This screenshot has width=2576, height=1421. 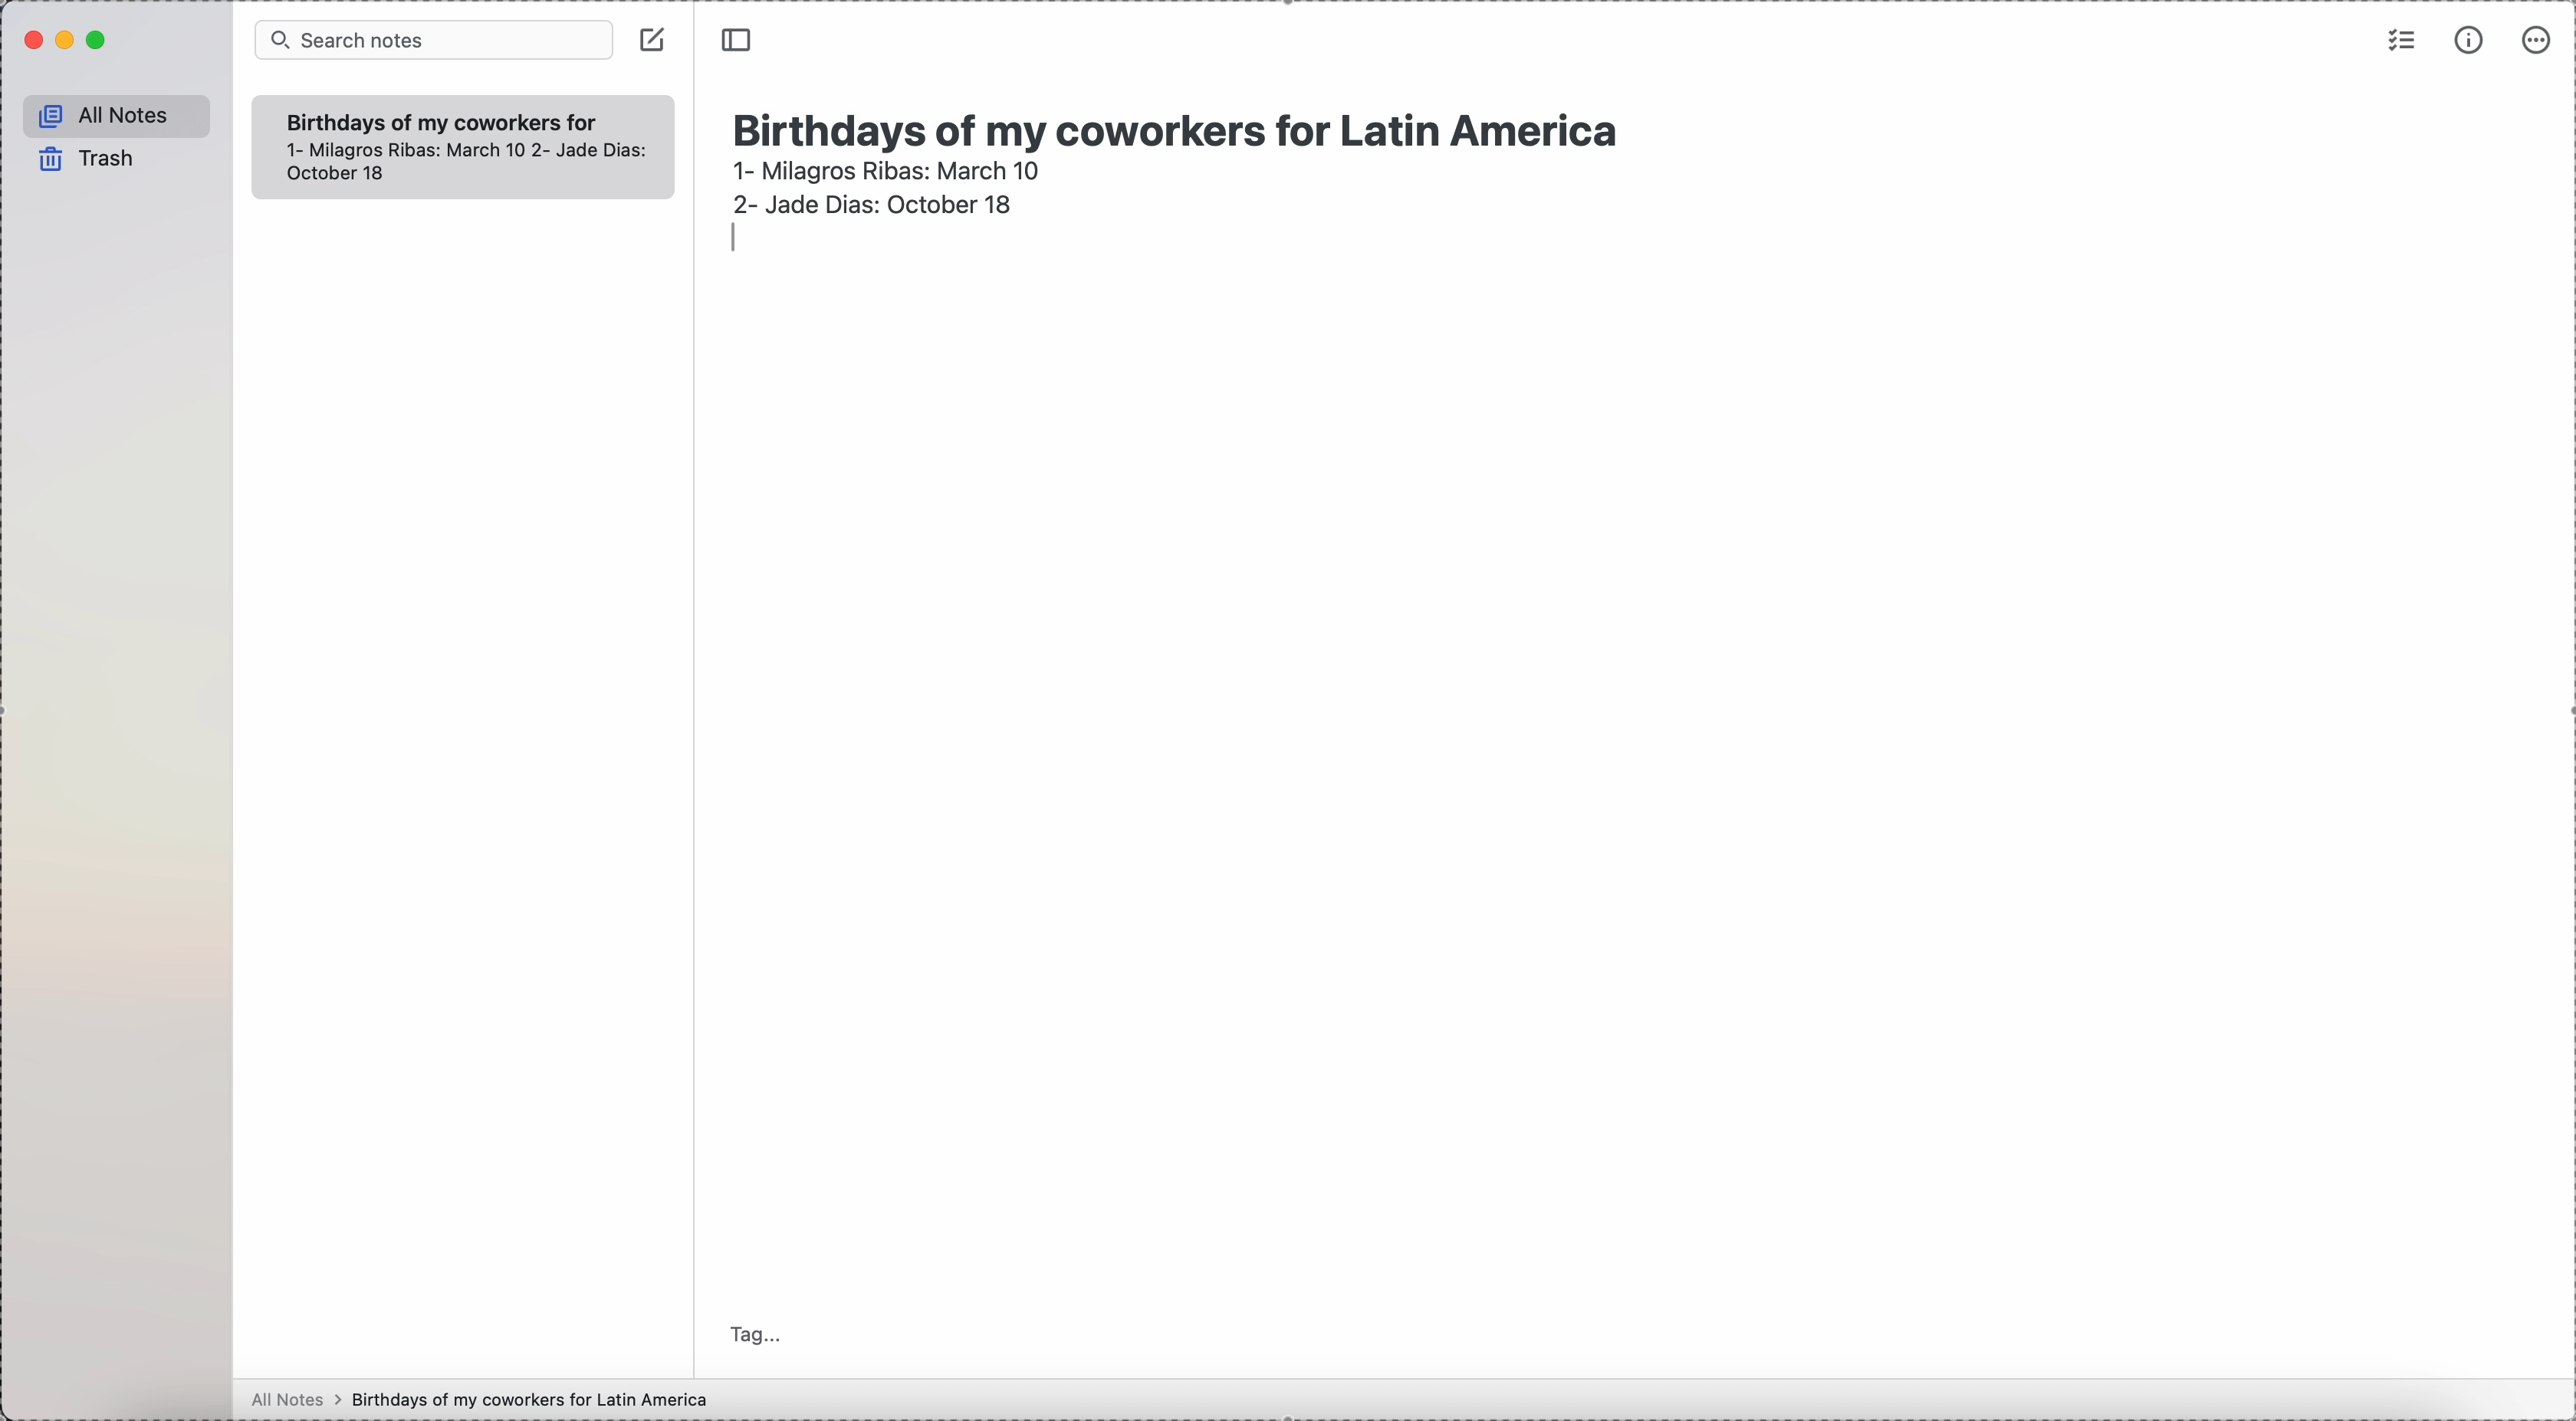 I want to click on enter, so click(x=736, y=236).